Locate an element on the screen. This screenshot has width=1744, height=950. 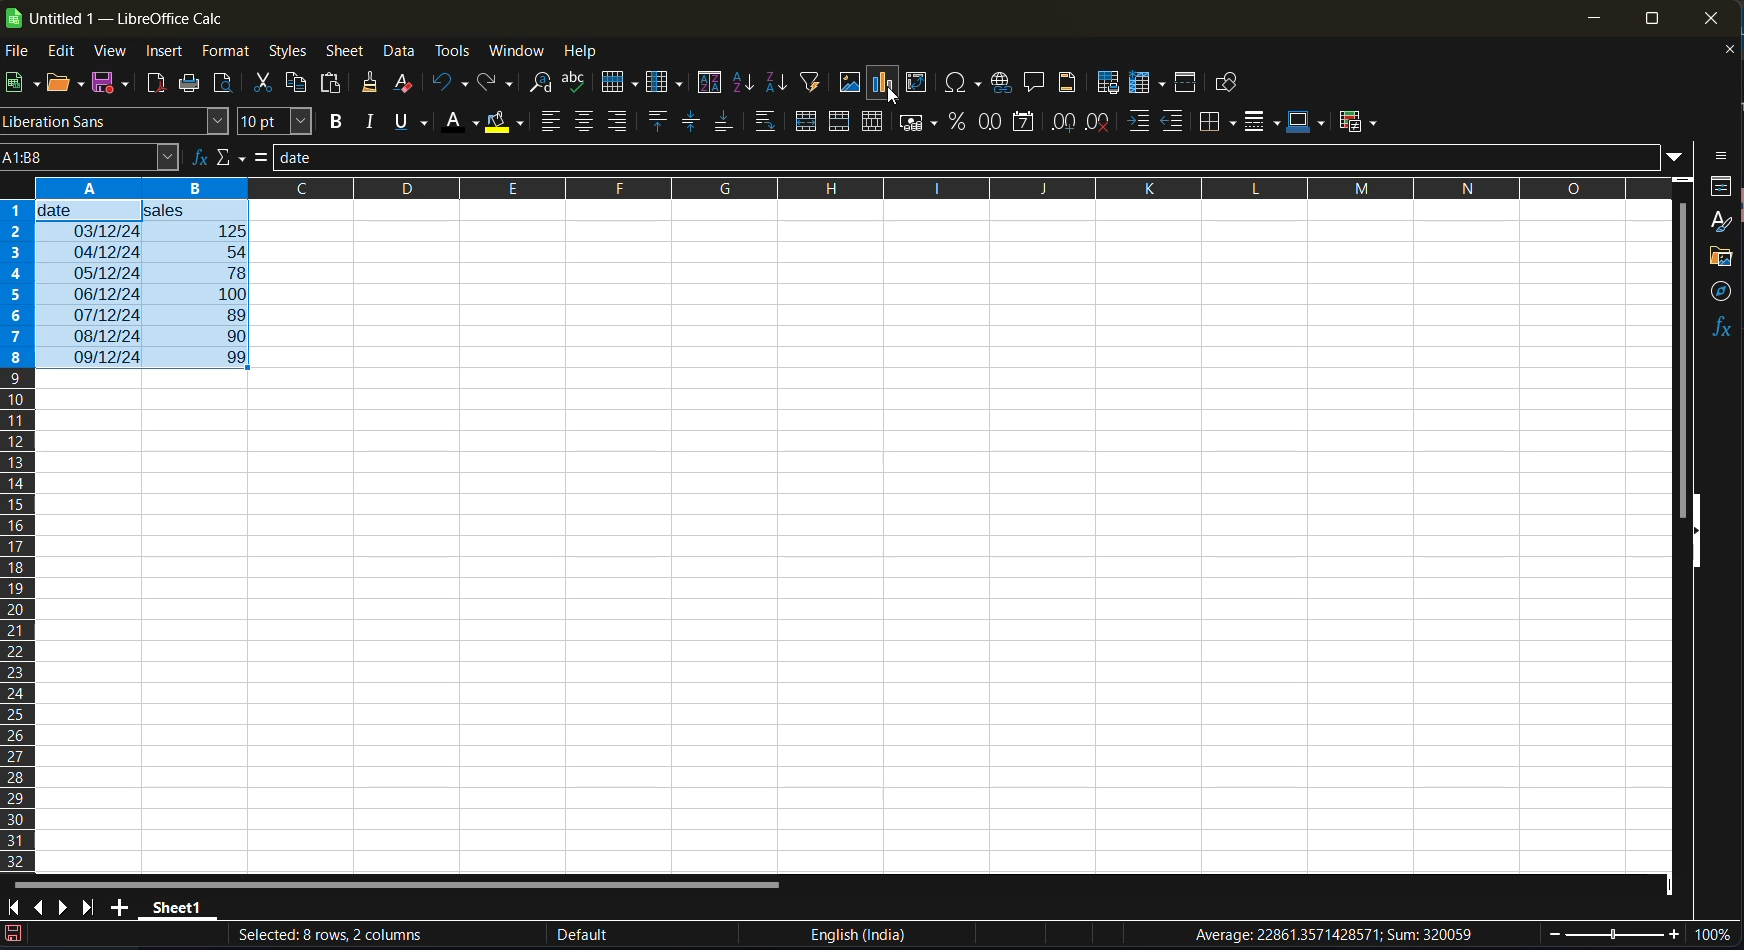
wrap text is located at coordinates (768, 121).